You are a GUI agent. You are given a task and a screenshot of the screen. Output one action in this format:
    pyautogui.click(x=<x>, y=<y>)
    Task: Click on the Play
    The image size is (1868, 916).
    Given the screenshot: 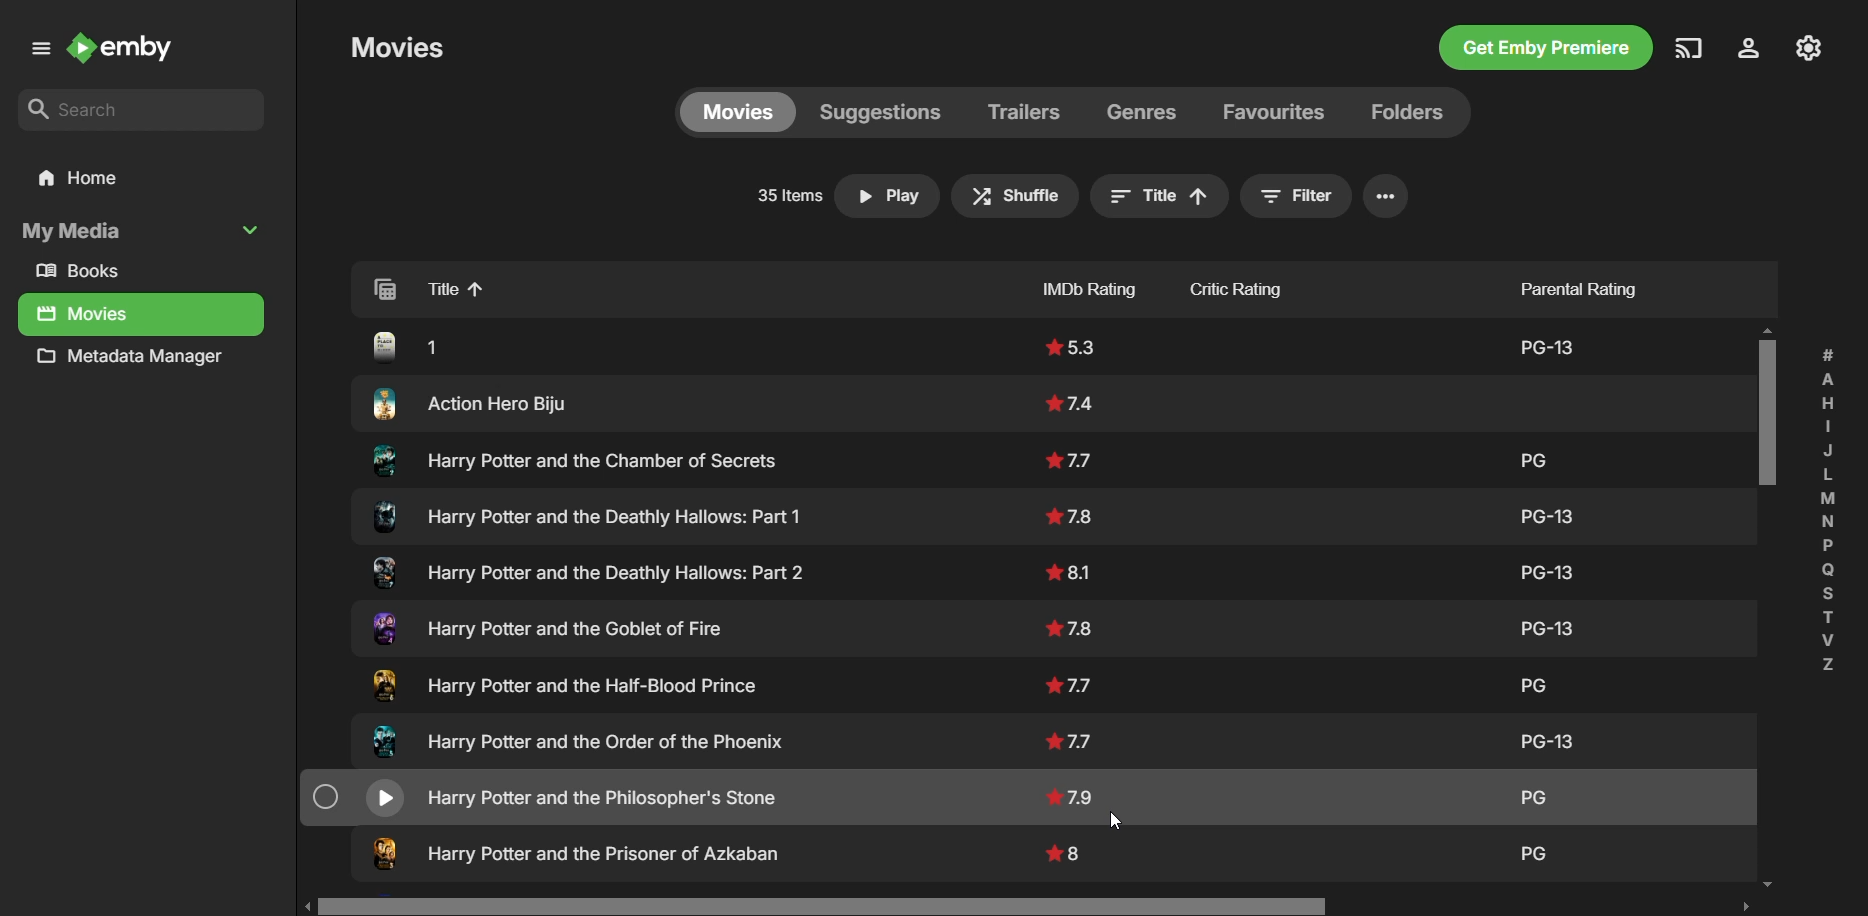 What is the action you would take?
    pyautogui.click(x=892, y=196)
    